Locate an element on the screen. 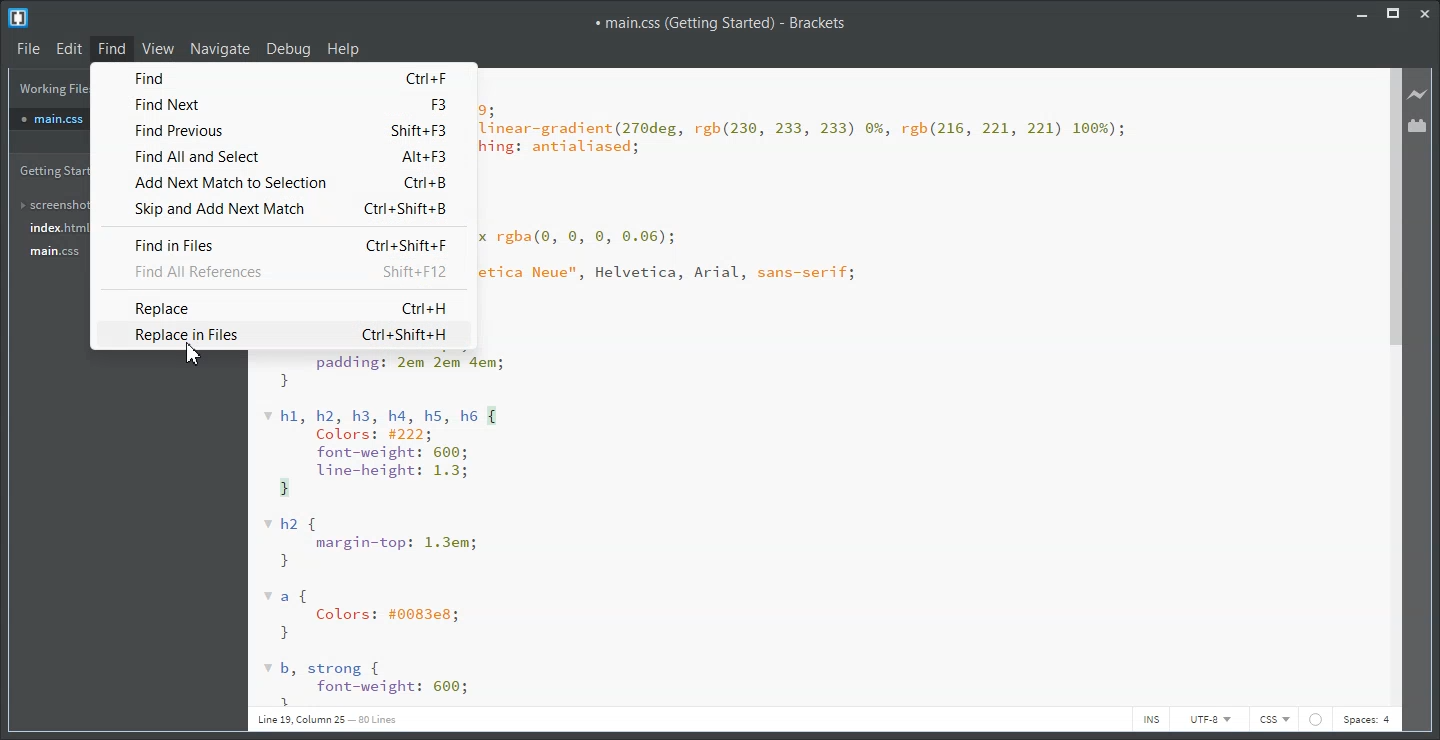 Image resolution: width=1440 pixels, height=740 pixels. Edit is located at coordinates (68, 48).